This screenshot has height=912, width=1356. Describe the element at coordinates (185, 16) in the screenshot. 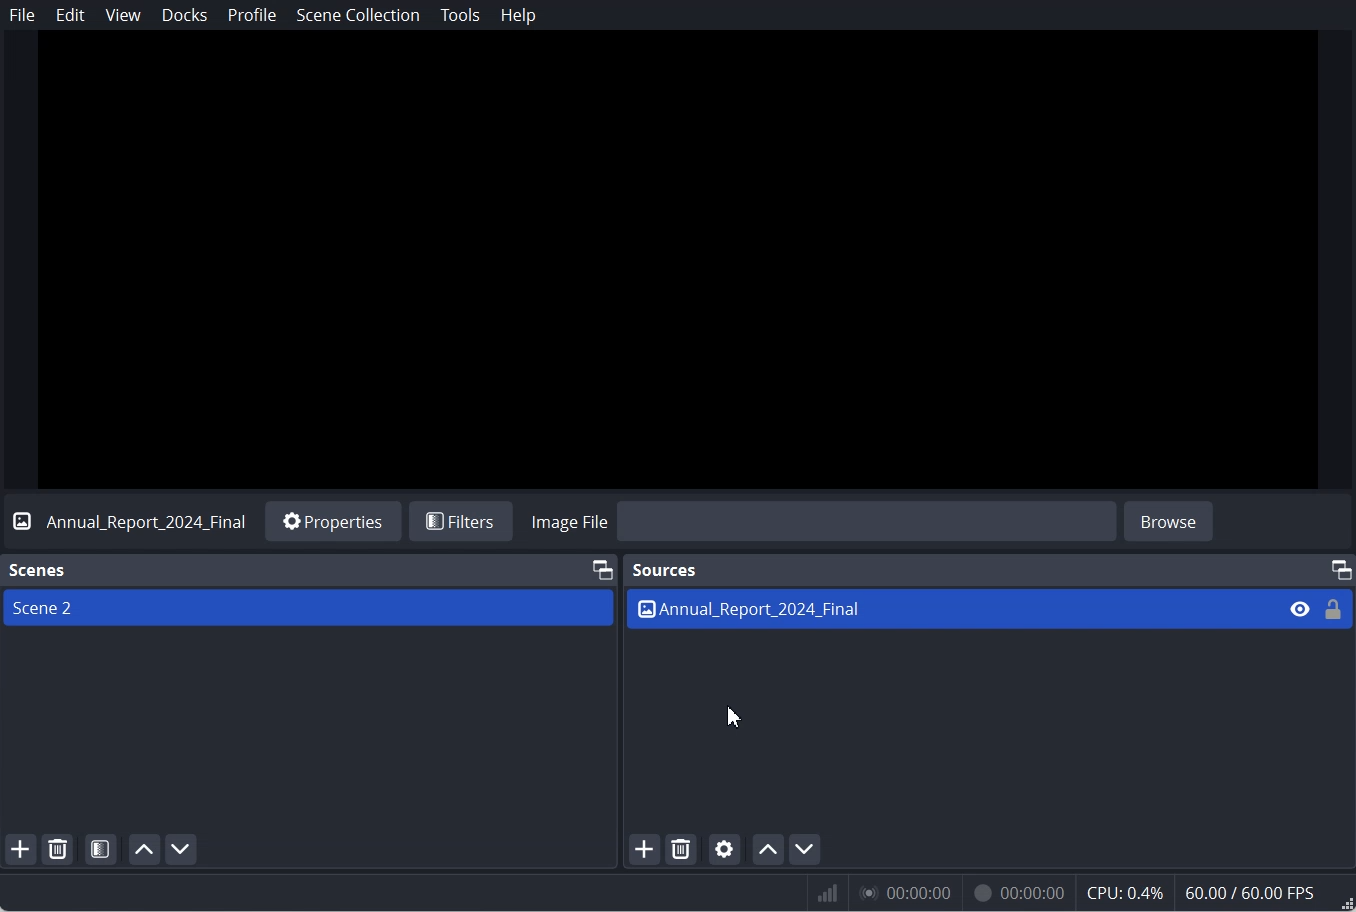

I see `Docks` at that location.